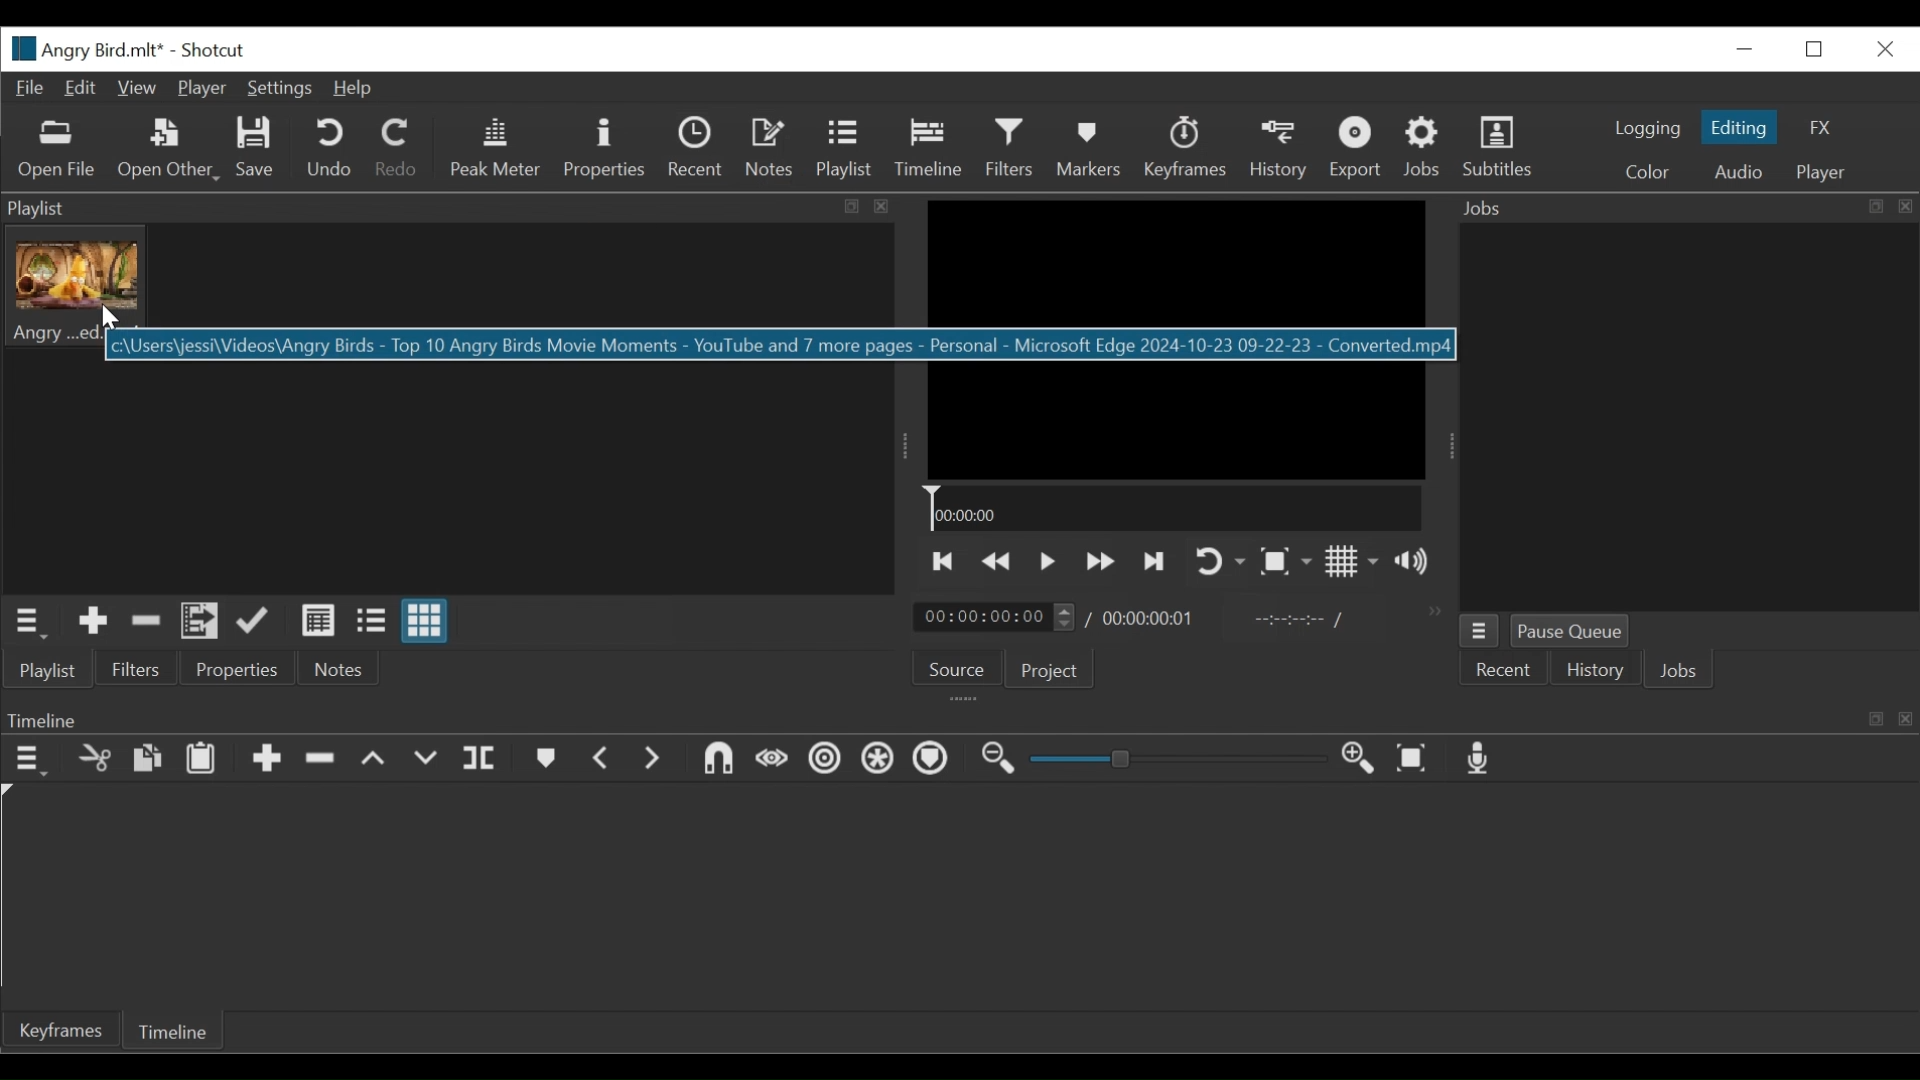 The image size is (1920, 1080). Describe the element at coordinates (496, 150) in the screenshot. I see `Peak Meter` at that location.